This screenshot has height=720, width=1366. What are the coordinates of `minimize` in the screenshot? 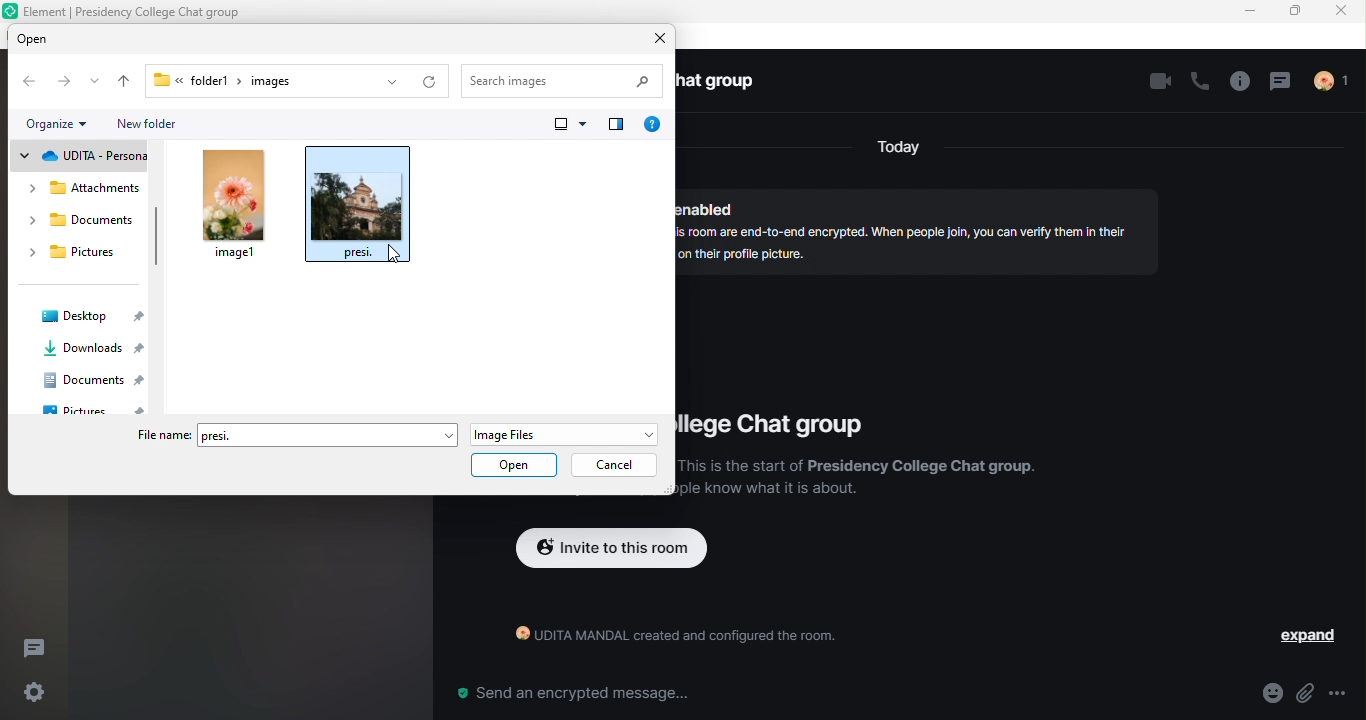 It's located at (1252, 13).